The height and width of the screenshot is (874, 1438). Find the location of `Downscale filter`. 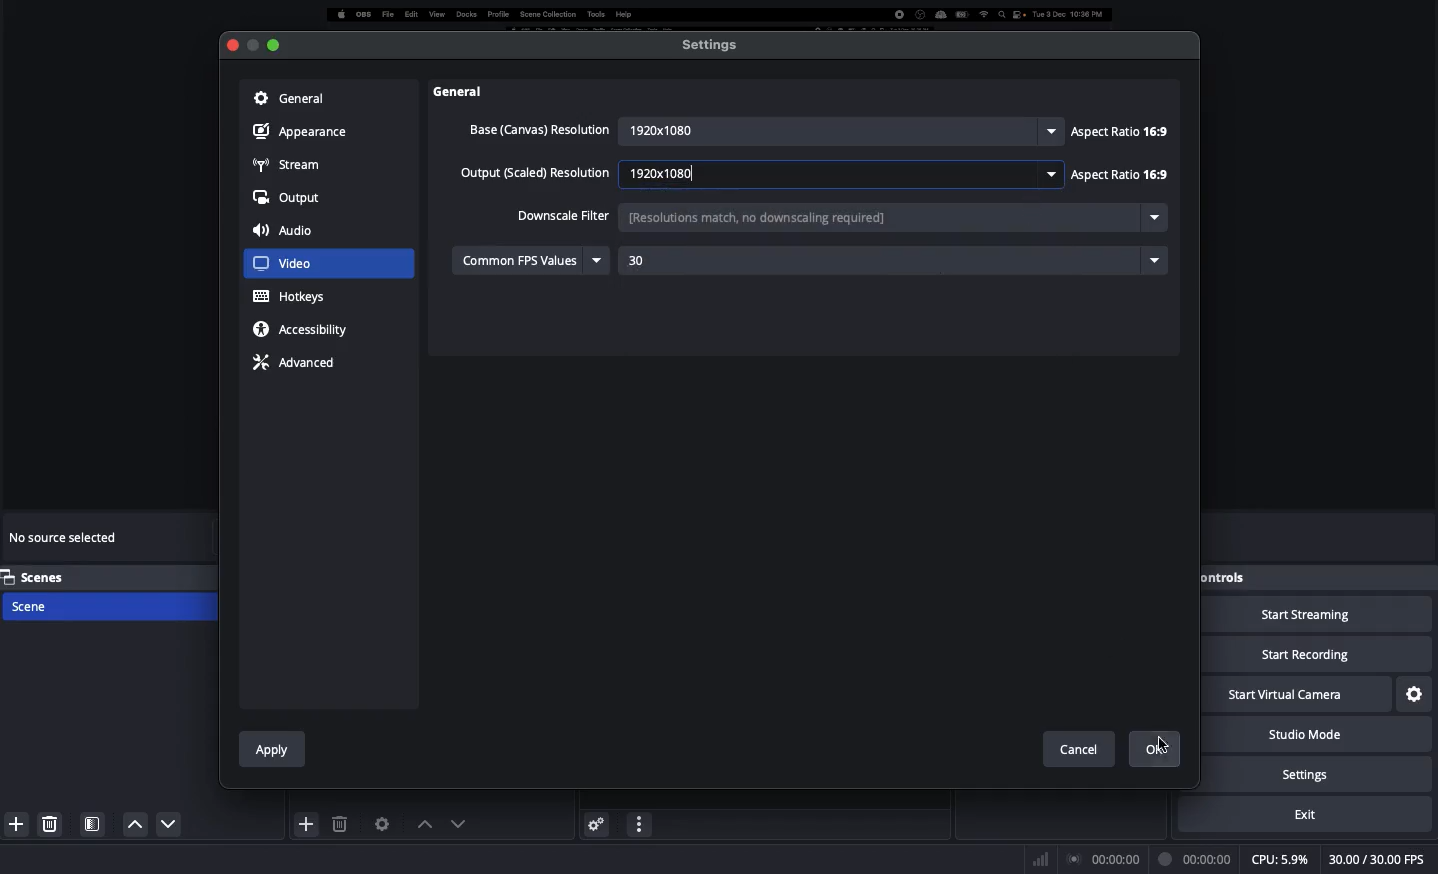

Downscale filter is located at coordinates (563, 214).